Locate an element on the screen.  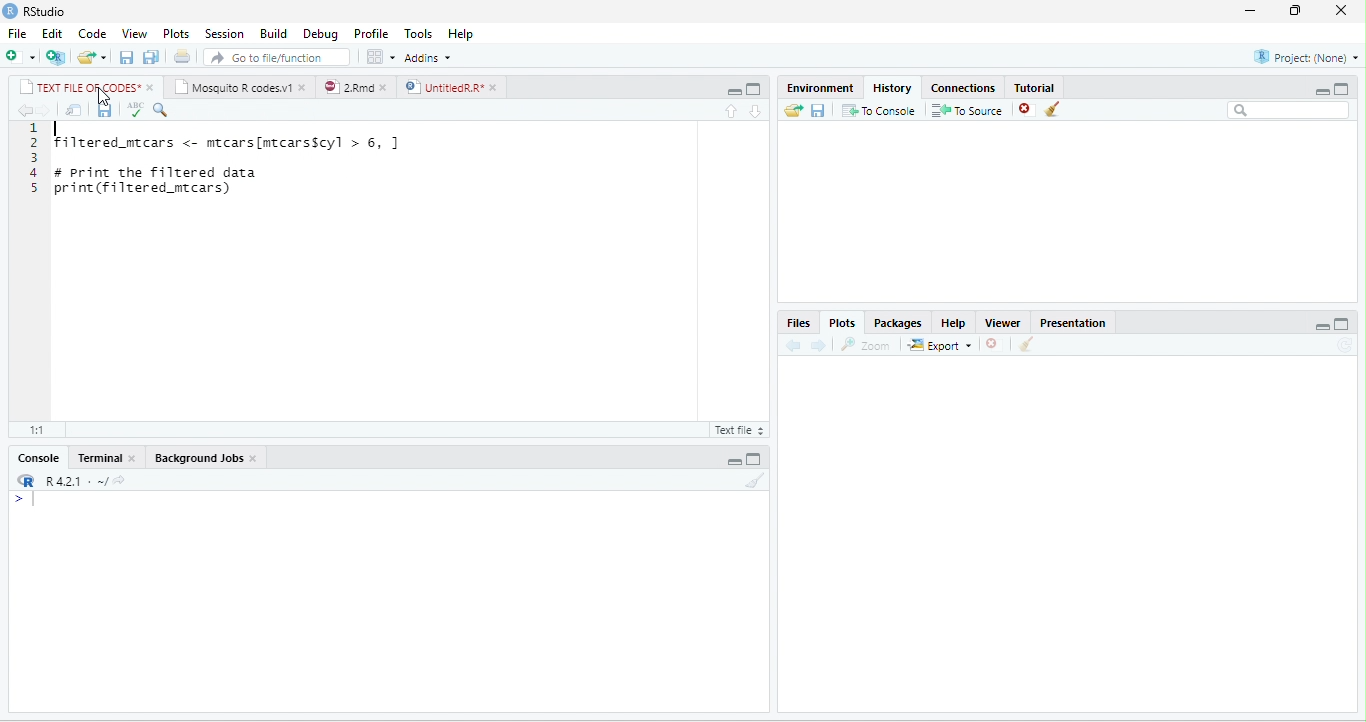
minimize is located at coordinates (734, 461).